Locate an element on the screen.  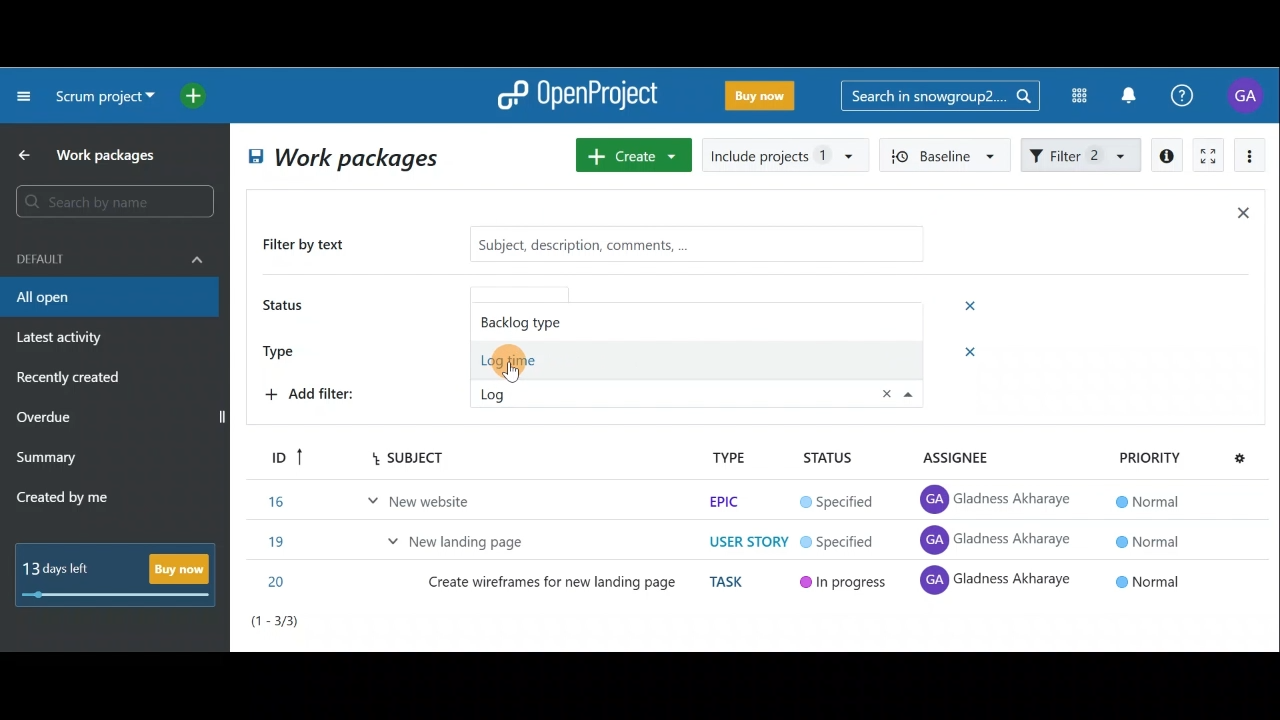
Item 15 is located at coordinates (465, 536).